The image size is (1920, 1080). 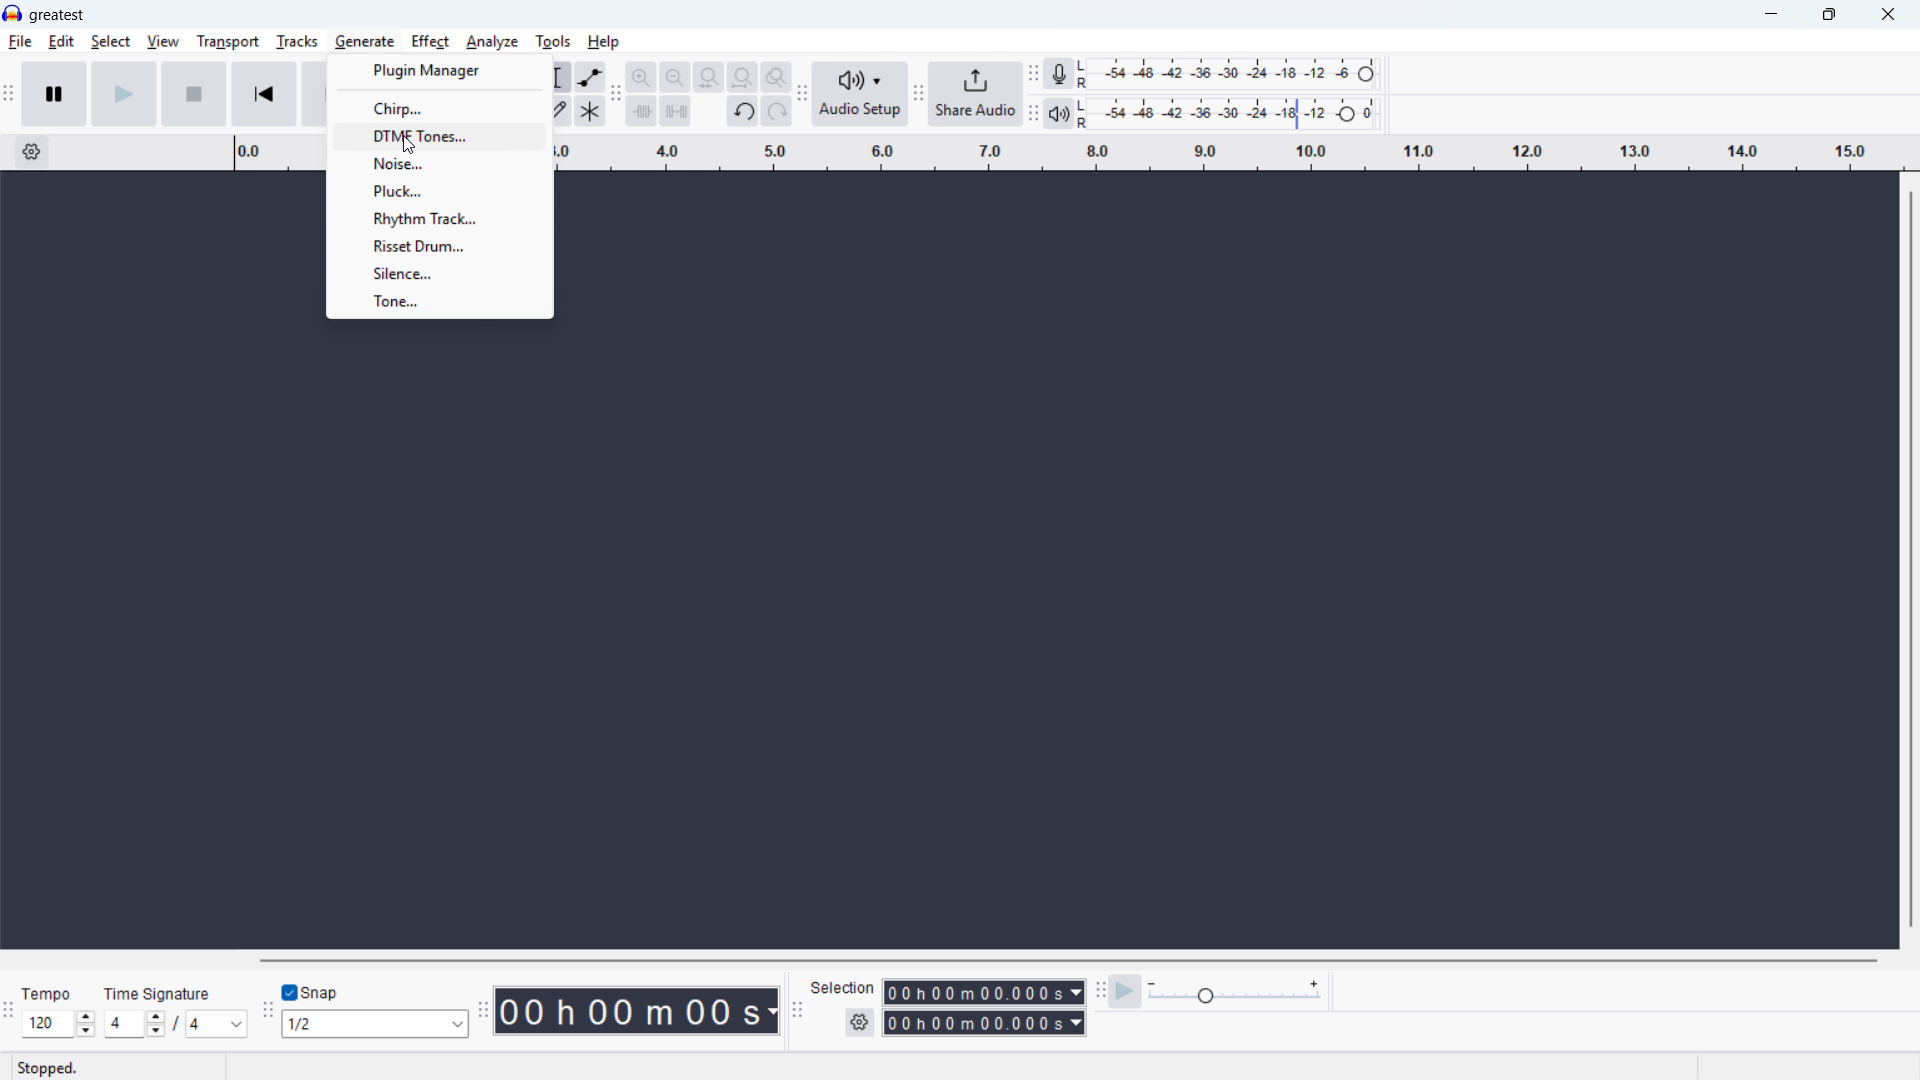 What do you see at coordinates (8, 1014) in the screenshot?
I see `Time signature toolbar ` at bounding box center [8, 1014].